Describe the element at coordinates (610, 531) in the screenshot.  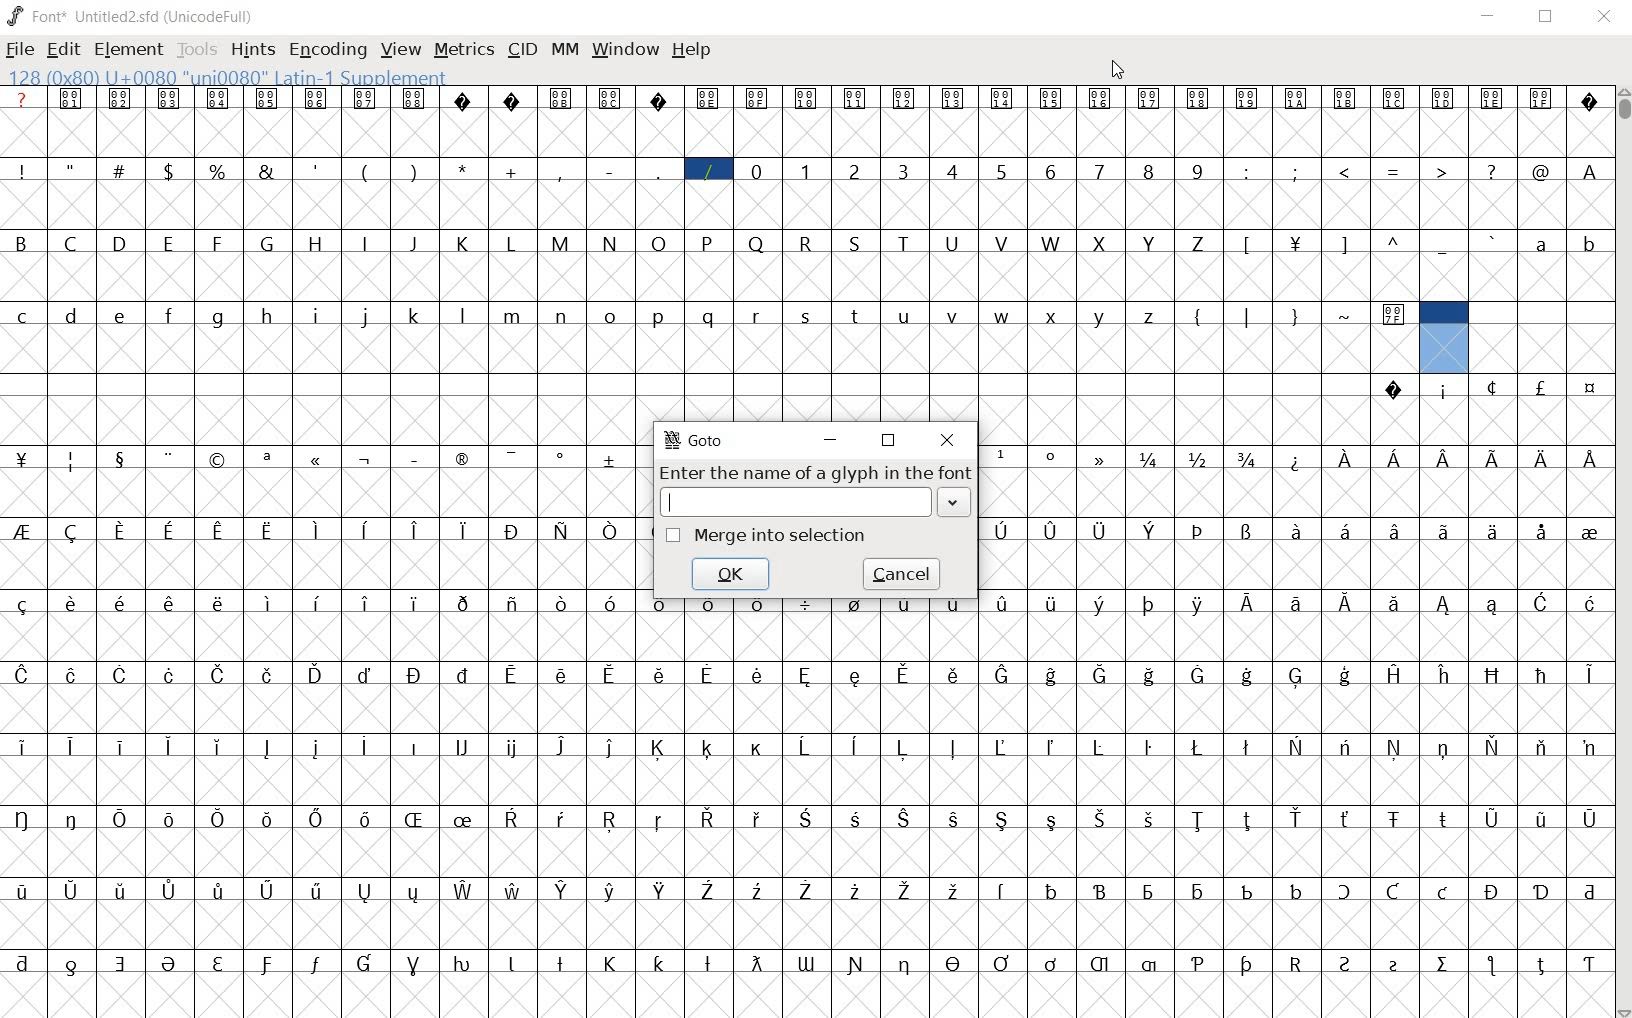
I see `Symbol` at that location.